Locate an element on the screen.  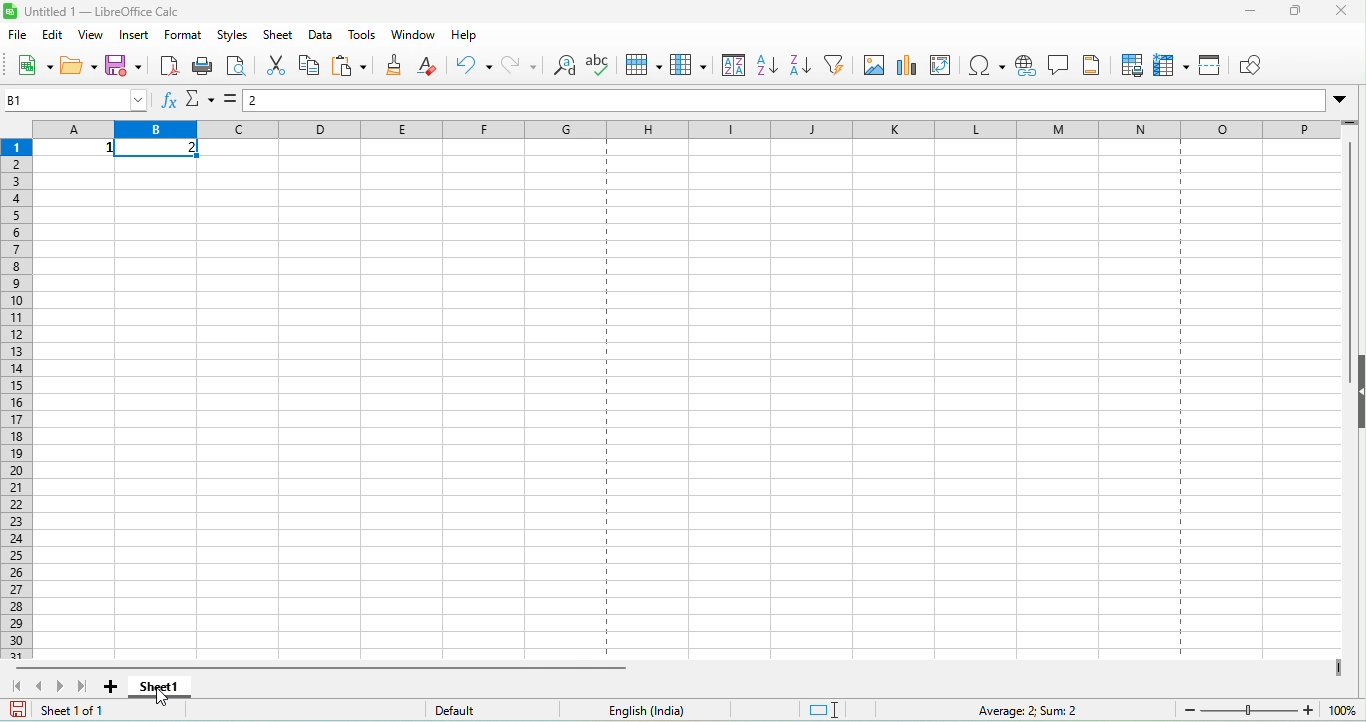
sheet is located at coordinates (275, 36).